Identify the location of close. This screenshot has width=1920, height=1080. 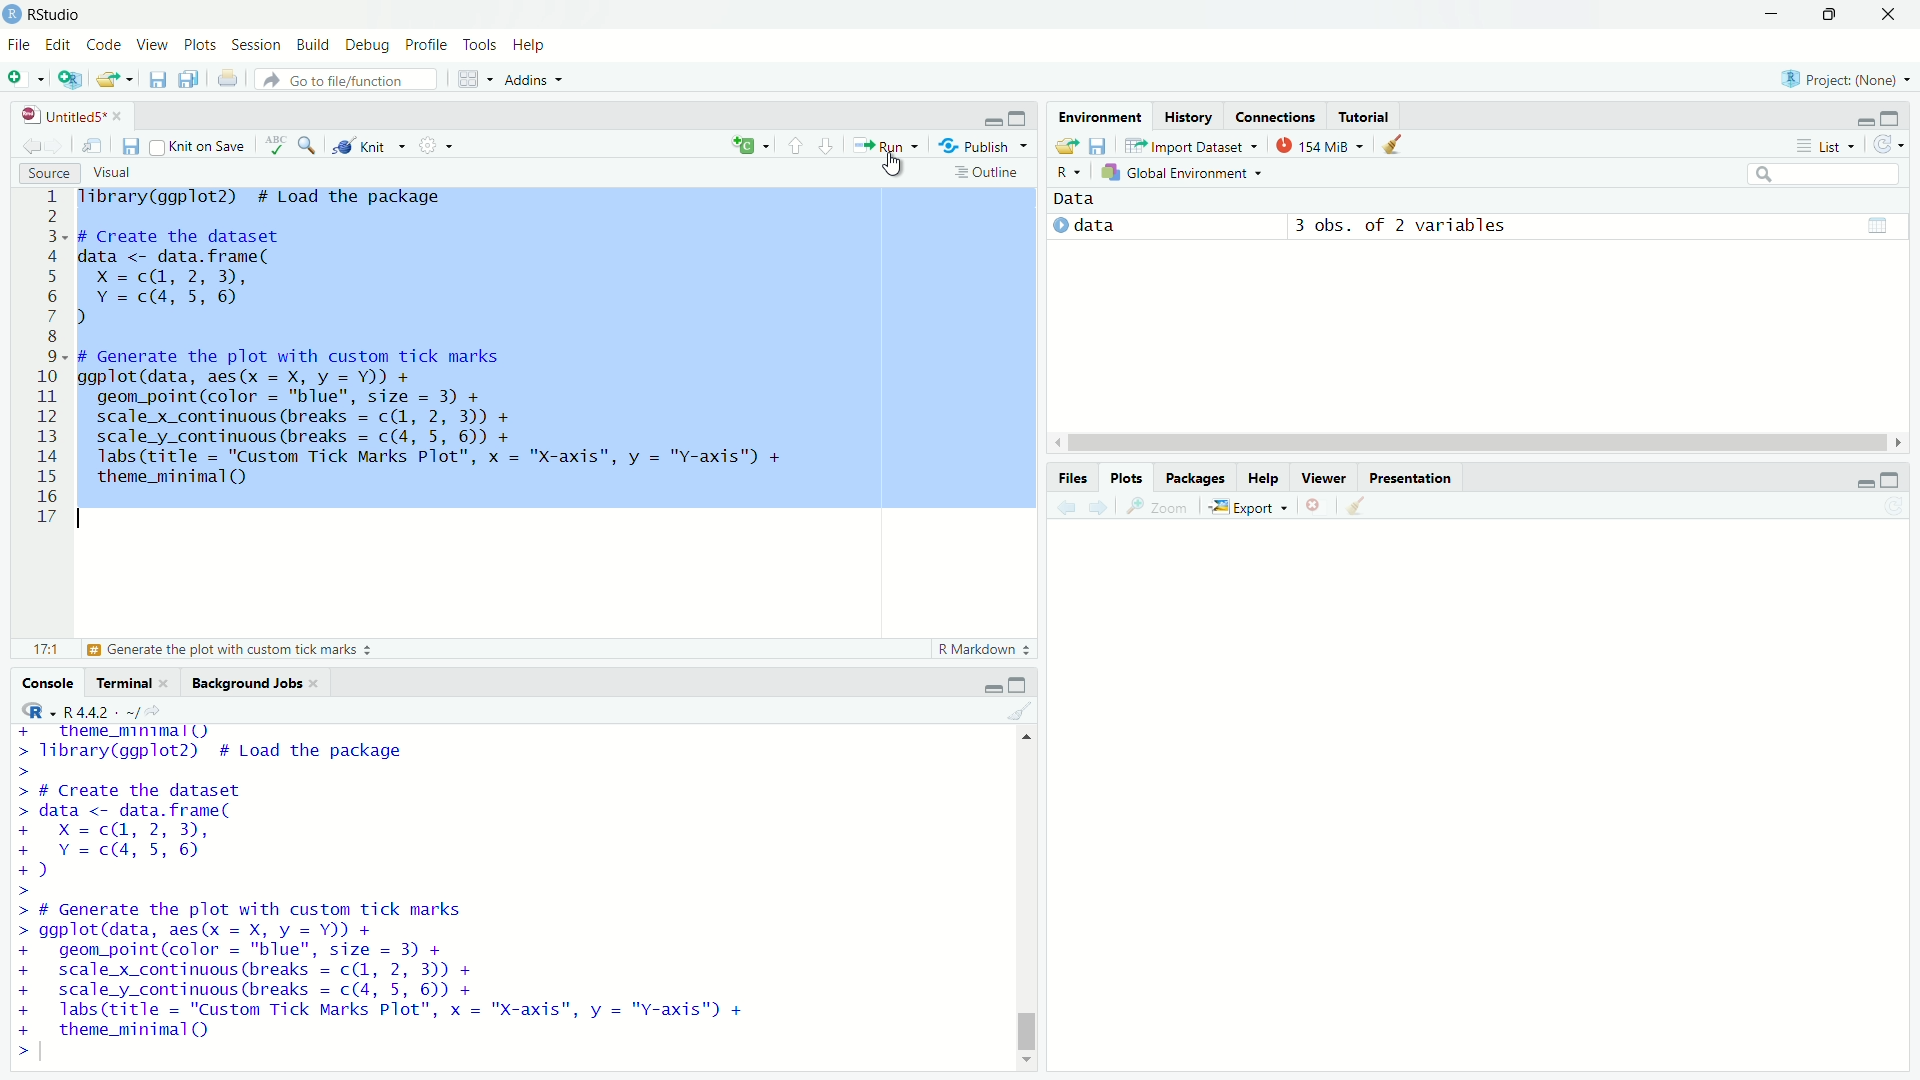
(123, 113).